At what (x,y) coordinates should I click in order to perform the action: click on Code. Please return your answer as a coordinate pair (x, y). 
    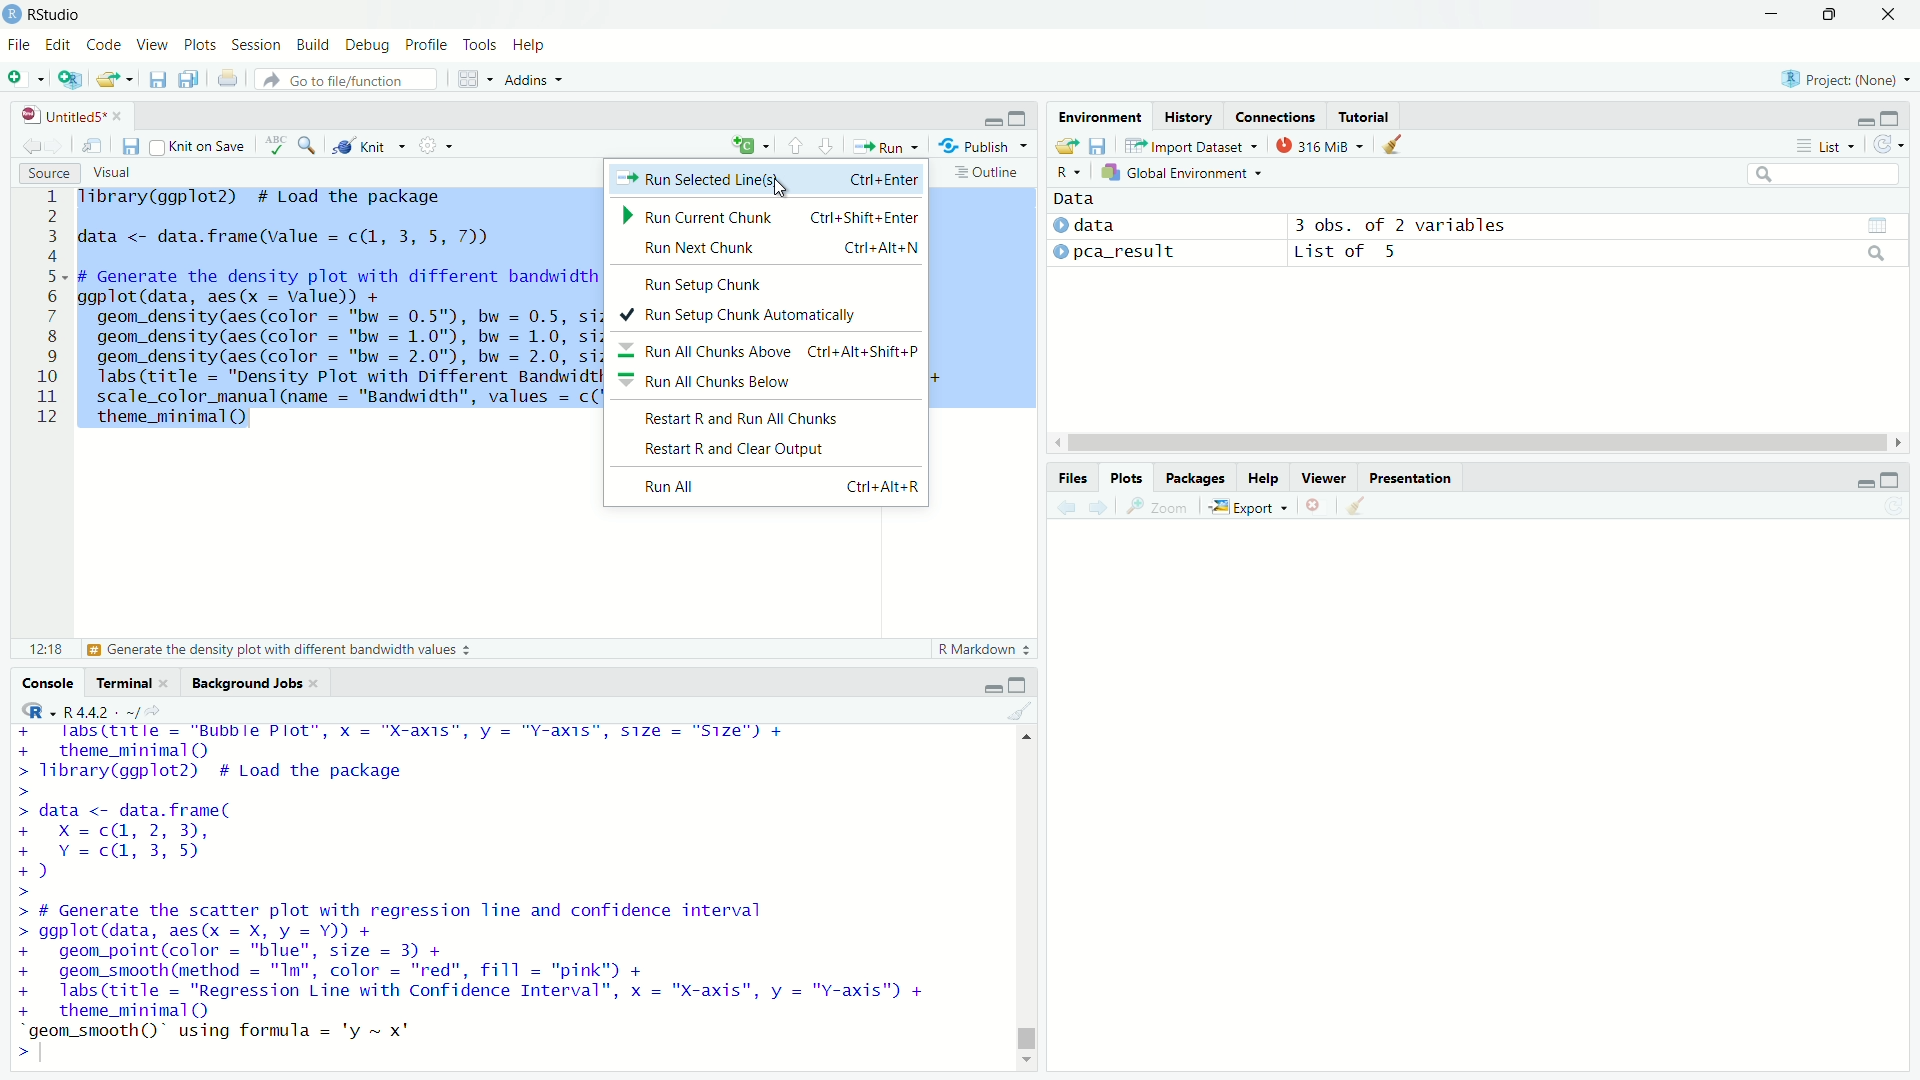
    Looking at the image, I should click on (102, 43).